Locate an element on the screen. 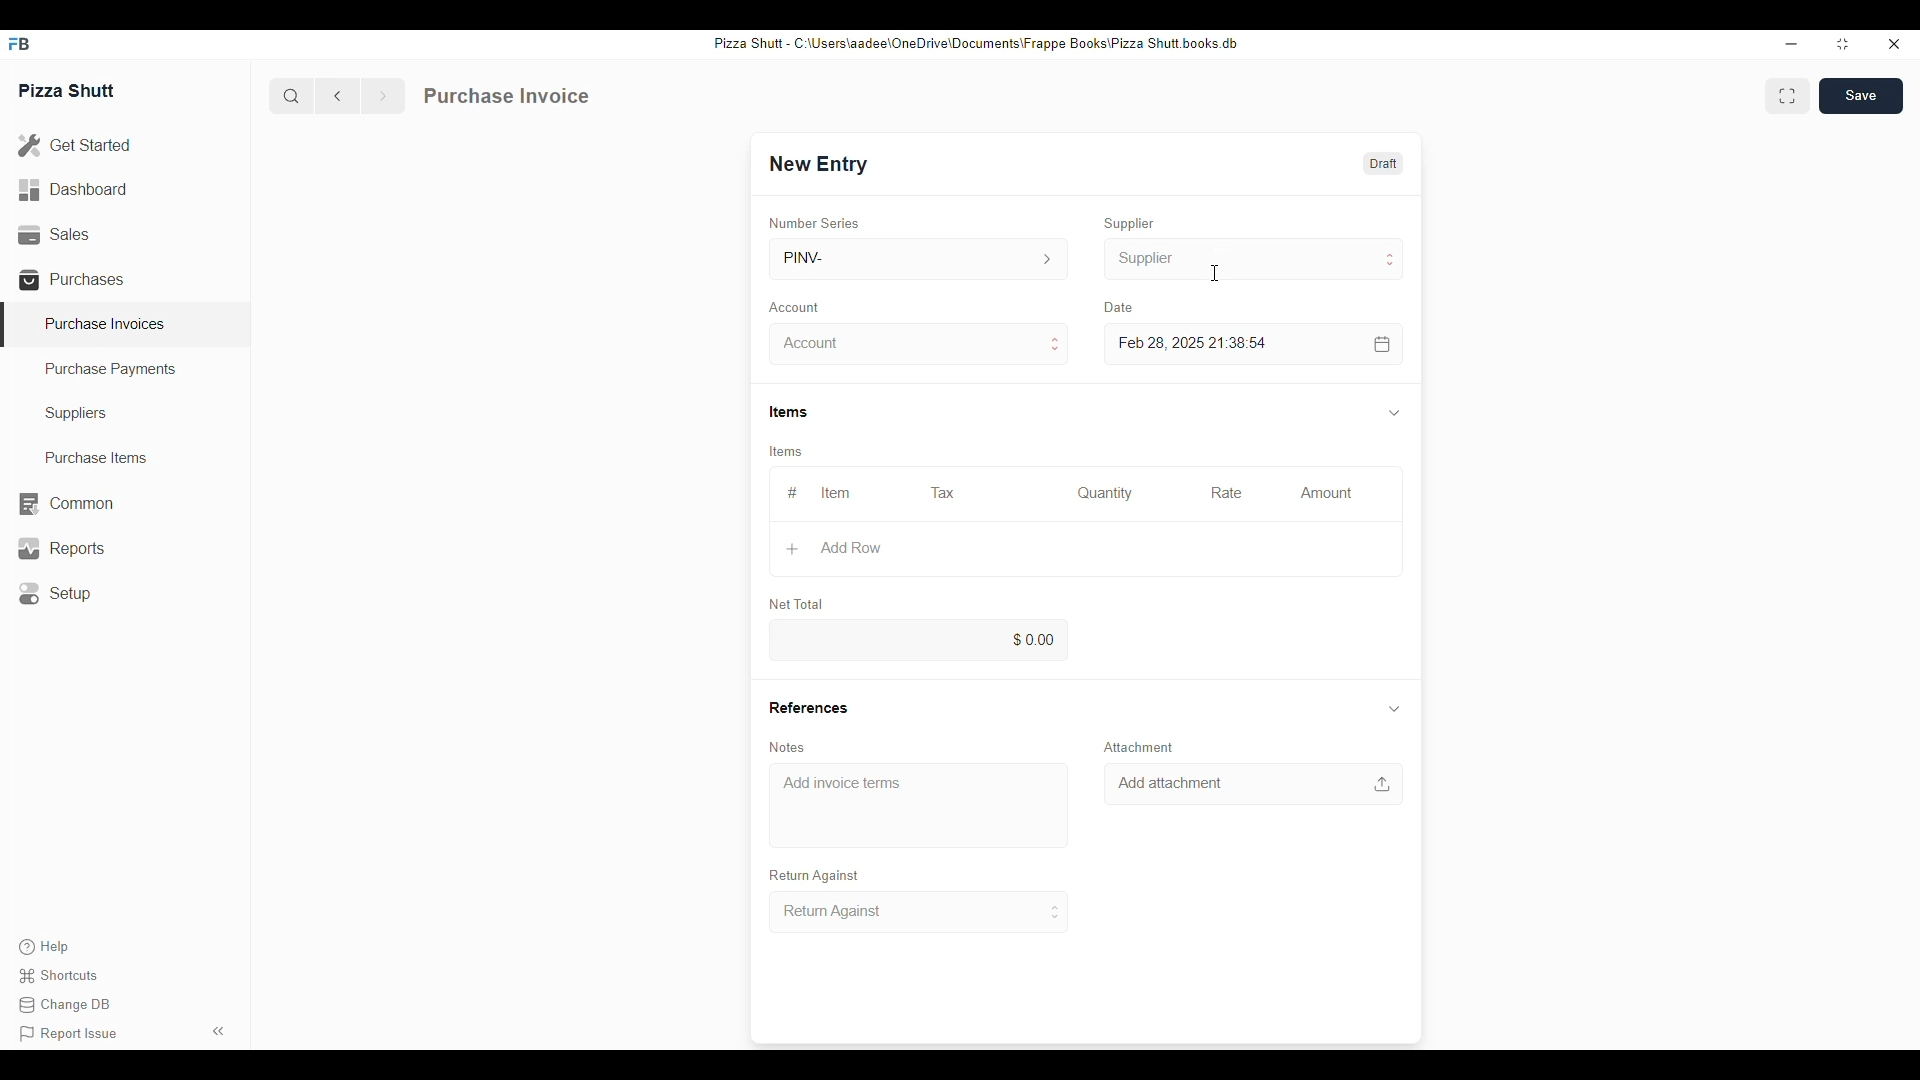 The image size is (1920, 1080). Items is located at coordinates (785, 411).